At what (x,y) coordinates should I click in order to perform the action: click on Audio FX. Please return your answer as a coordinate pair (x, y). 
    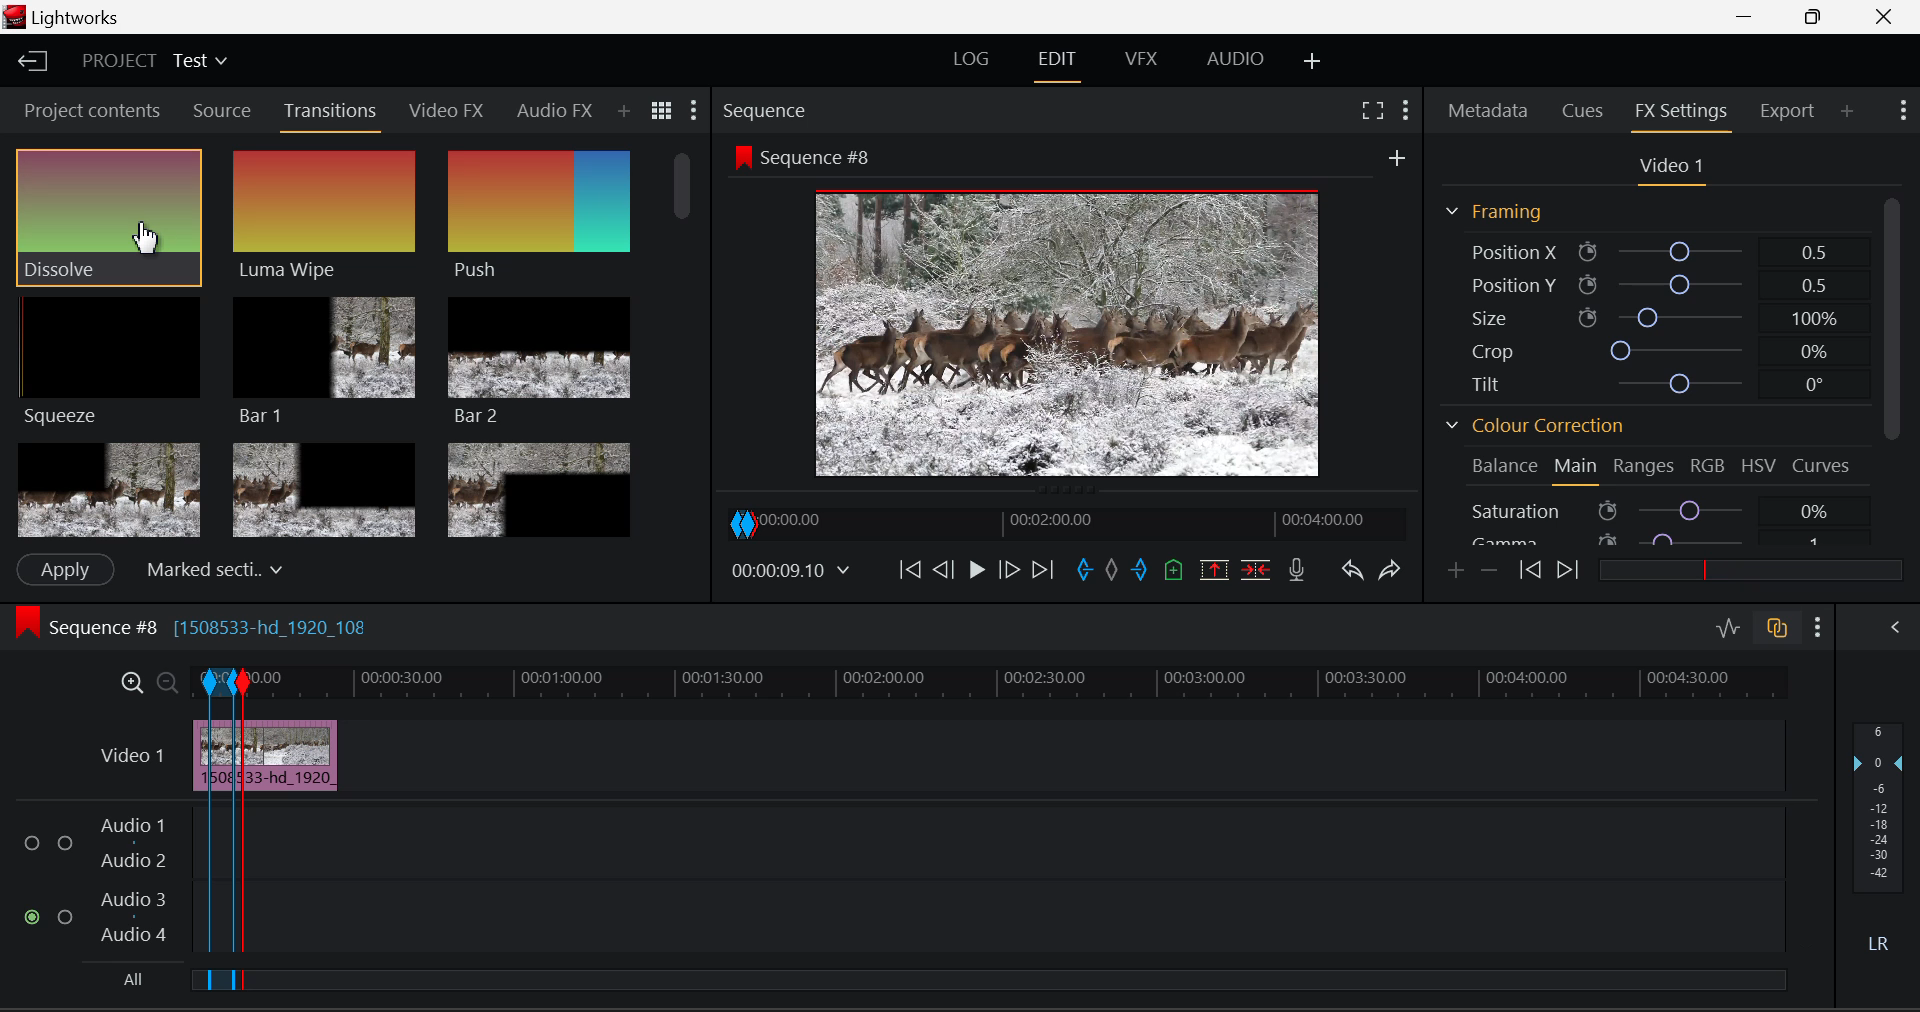
    Looking at the image, I should click on (555, 110).